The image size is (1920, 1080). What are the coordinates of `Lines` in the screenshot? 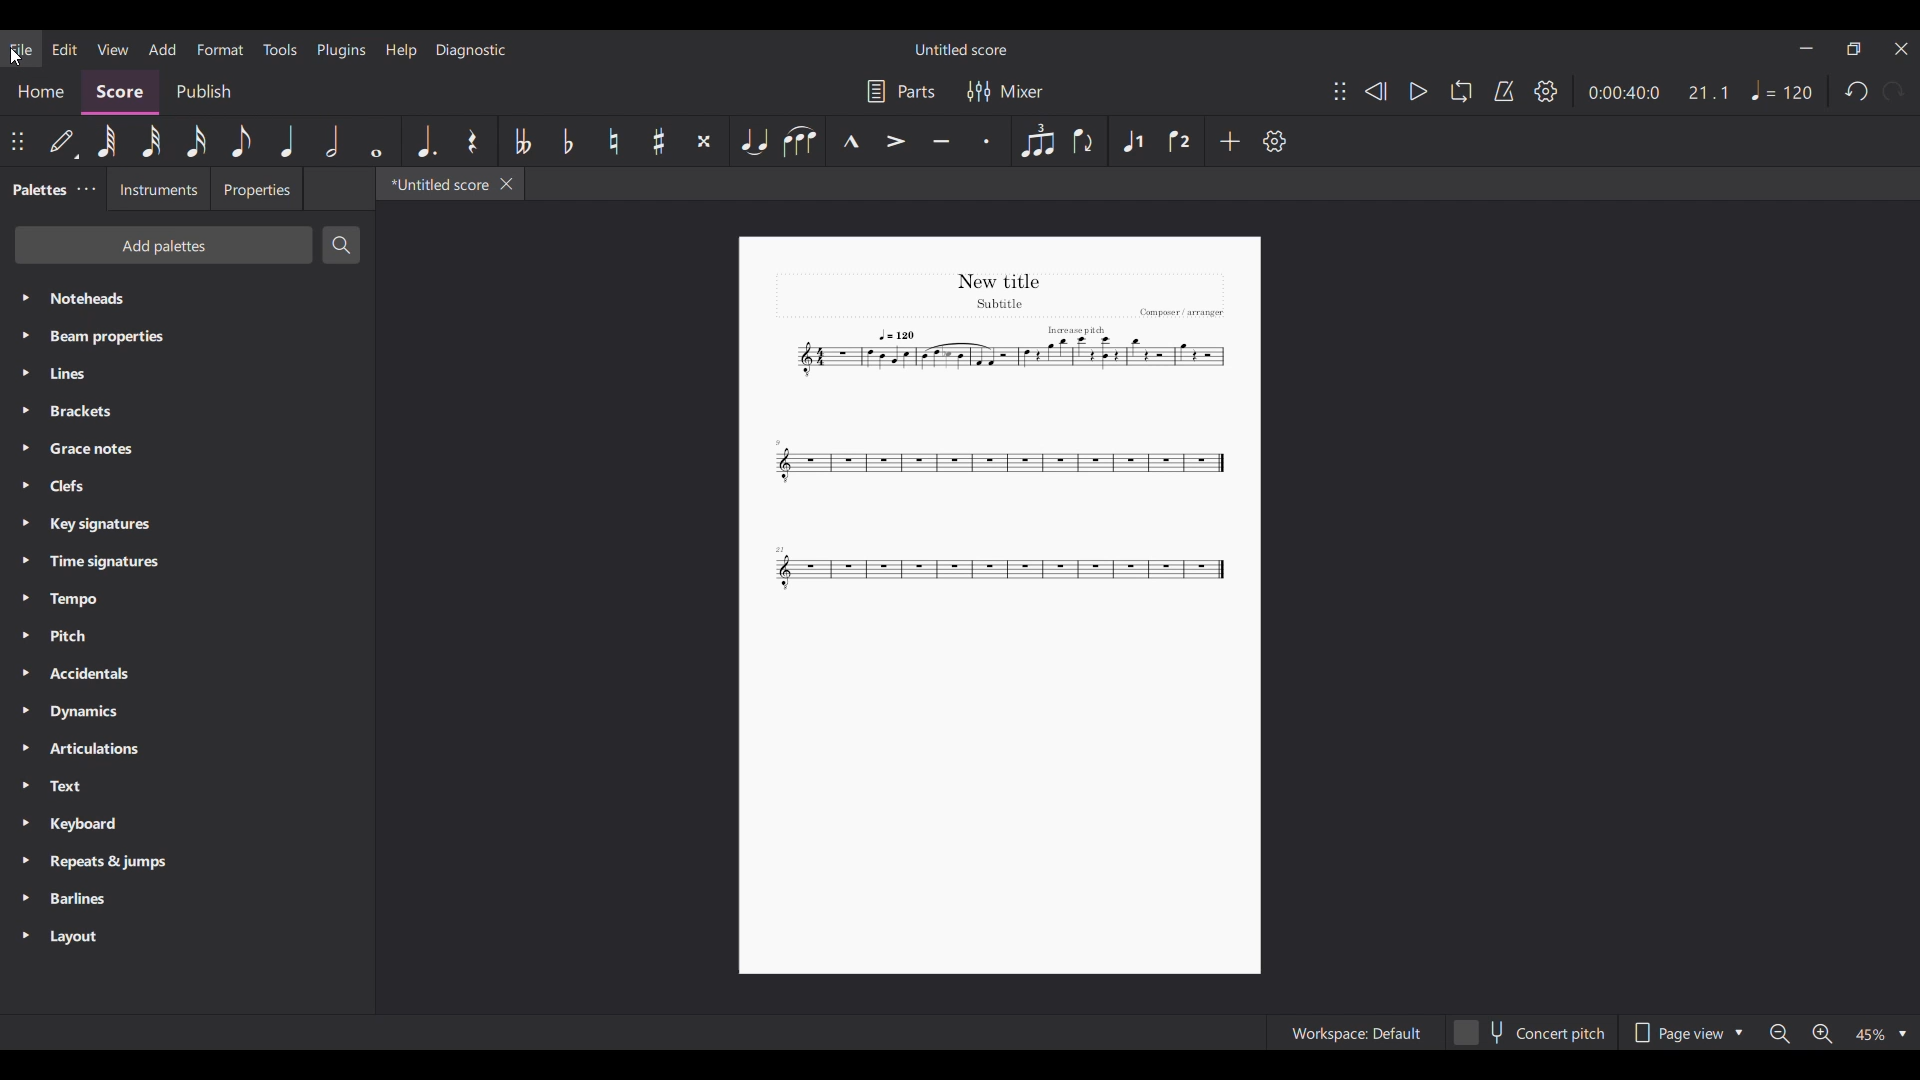 It's located at (187, 374).